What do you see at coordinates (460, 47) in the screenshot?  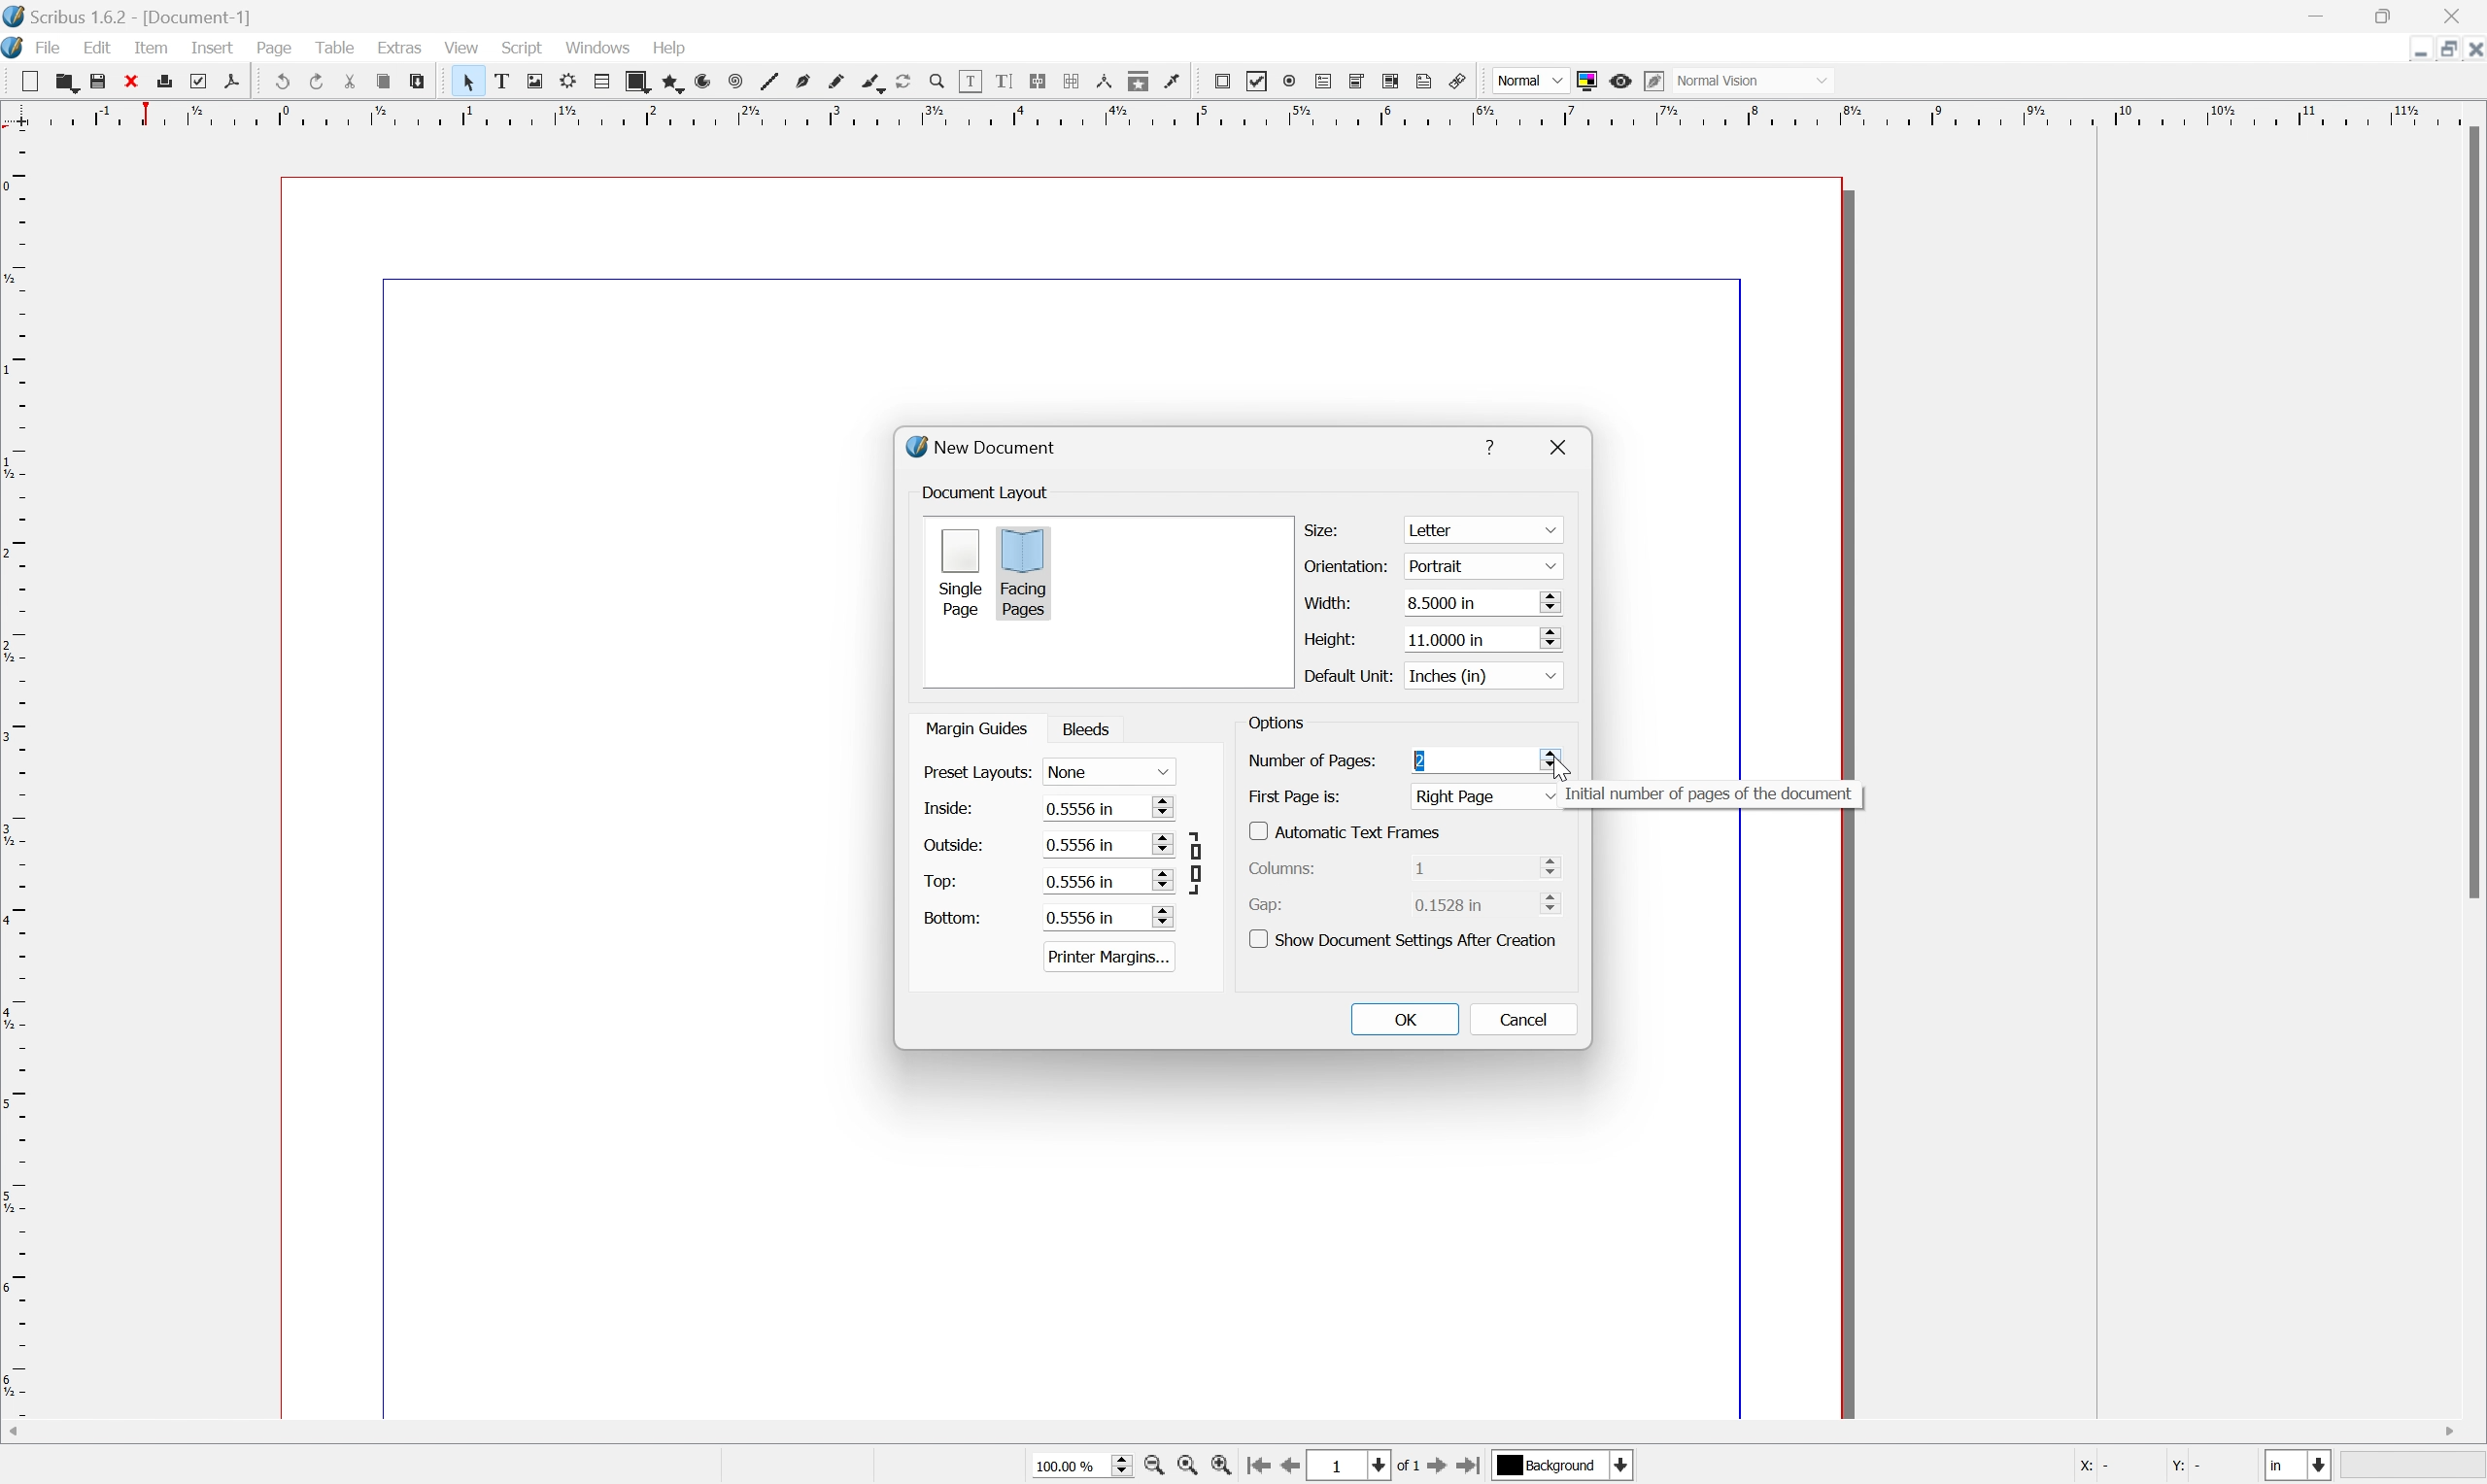 I see `View` at bounding box center [460, 47].